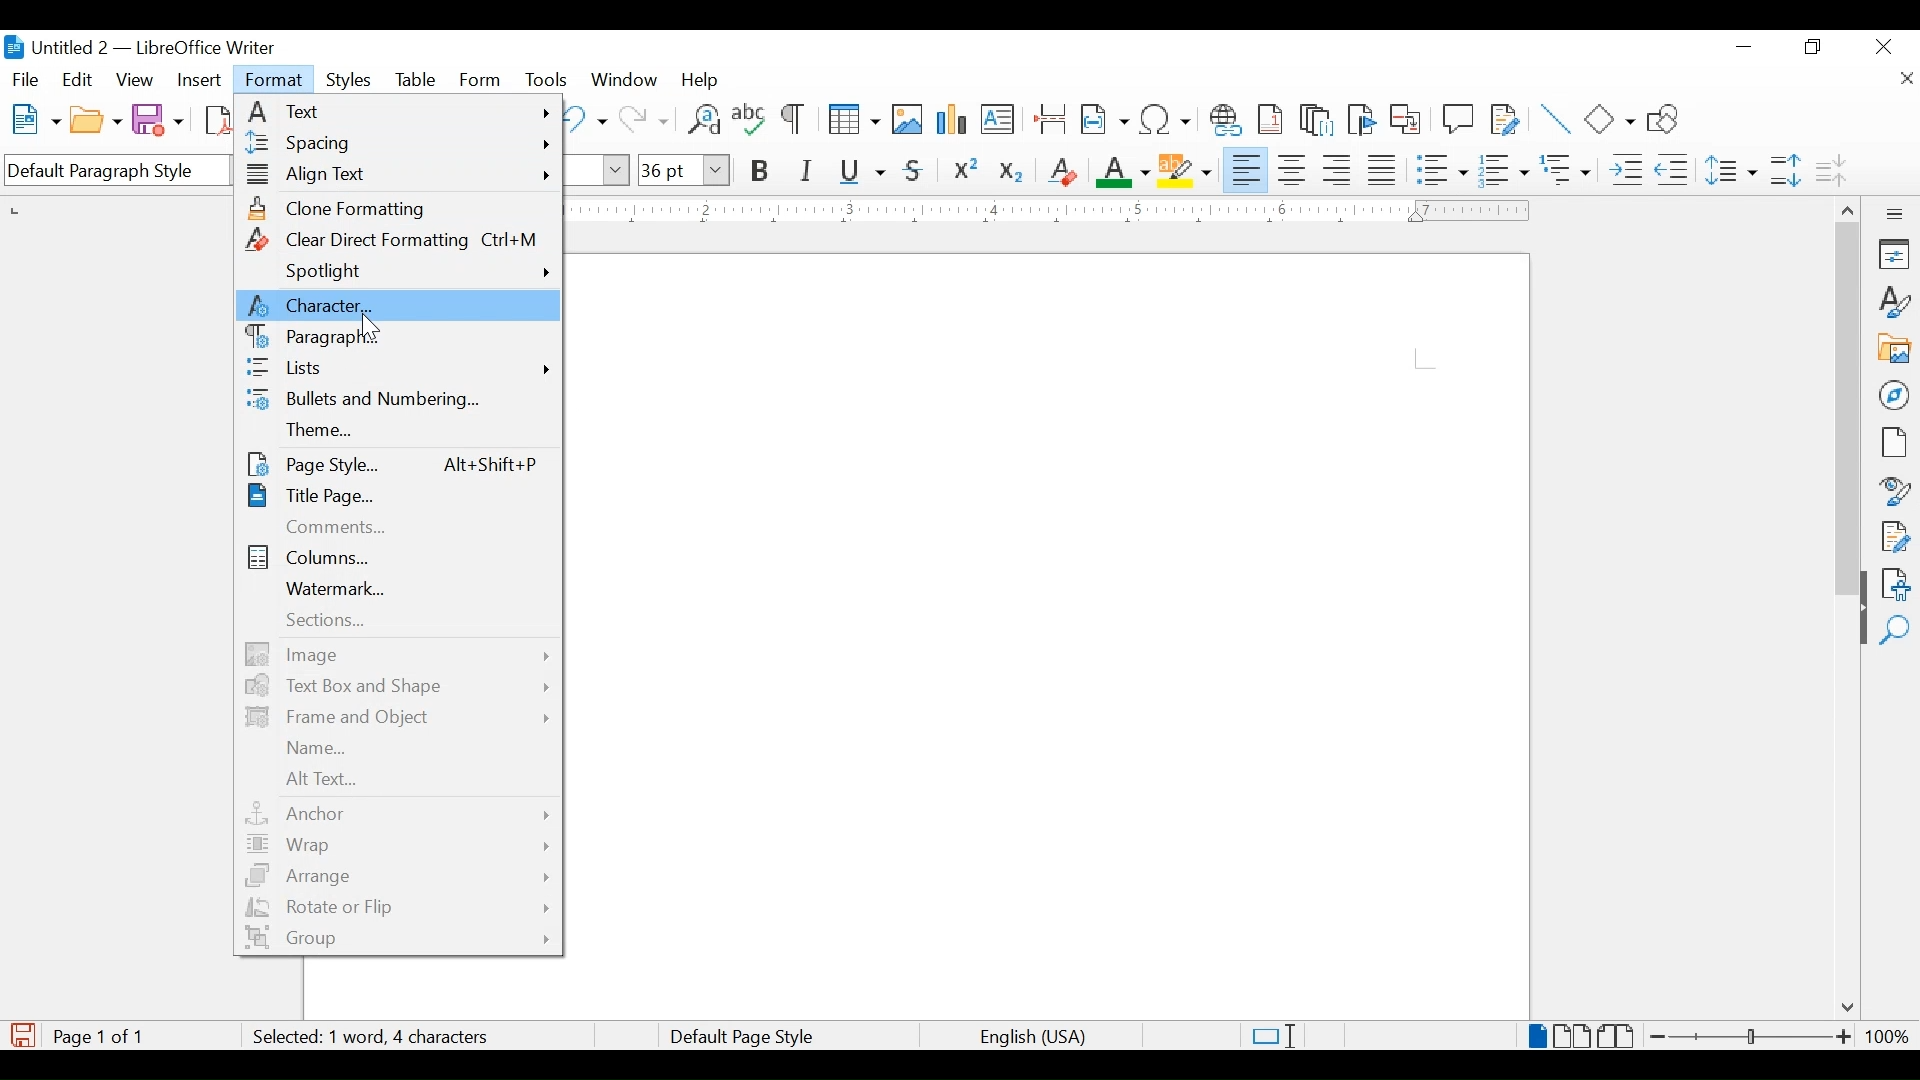 This screenshot has height=1080, width=1920. I want to click on check spelling, so click(750, 118).